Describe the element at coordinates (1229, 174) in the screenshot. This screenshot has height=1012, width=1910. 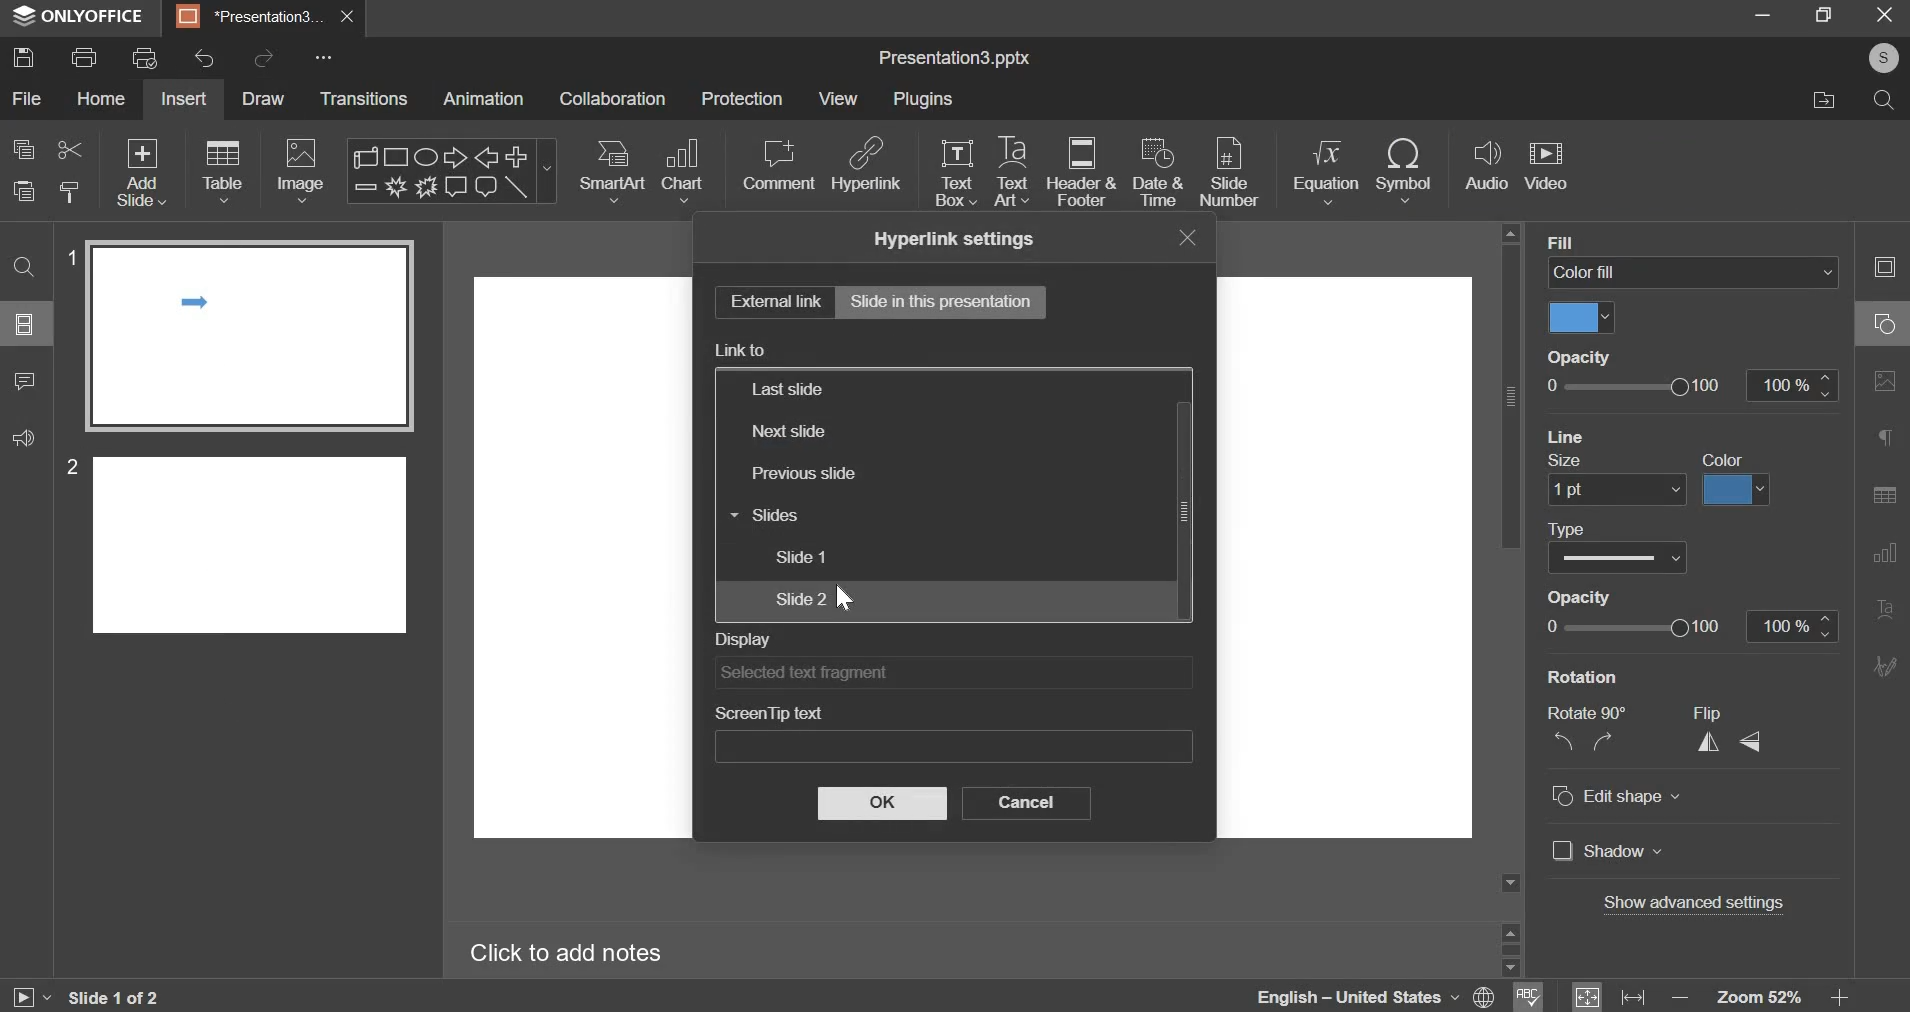
I see `slide number` at that location.